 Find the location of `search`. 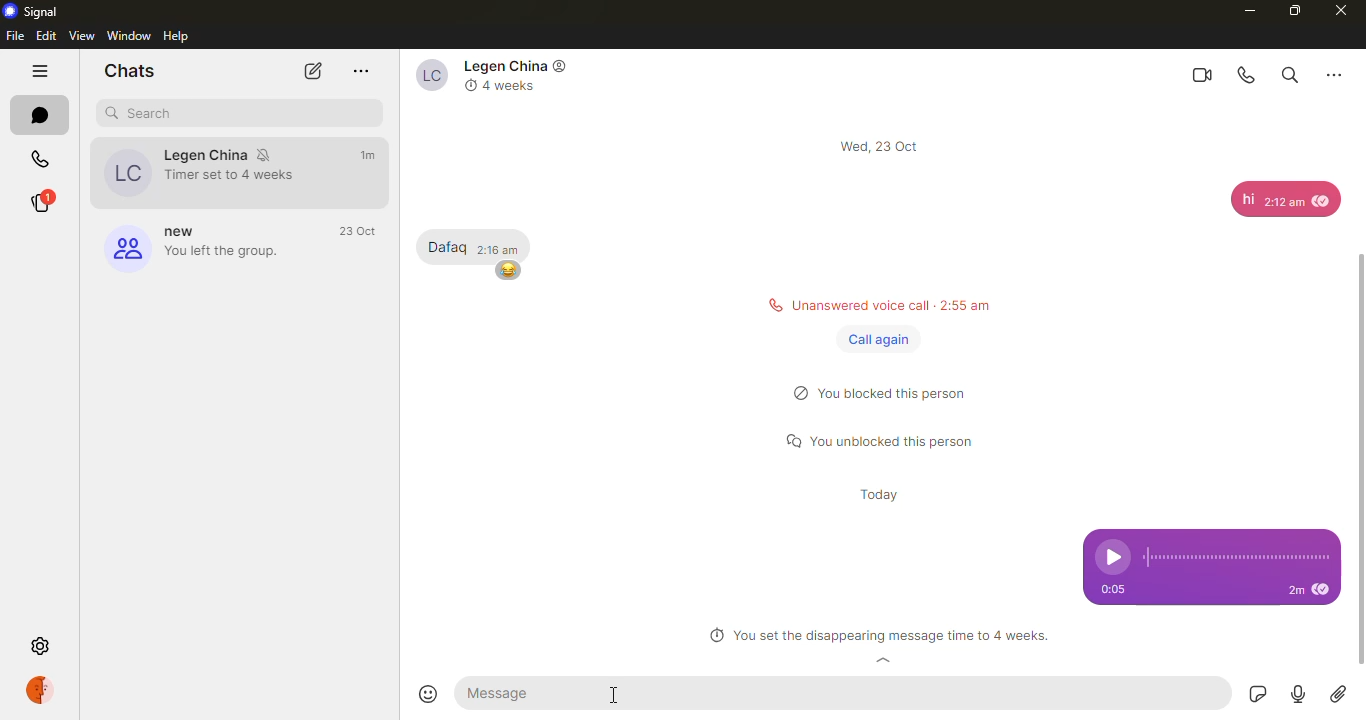

search is located at coordinates (145, 113).